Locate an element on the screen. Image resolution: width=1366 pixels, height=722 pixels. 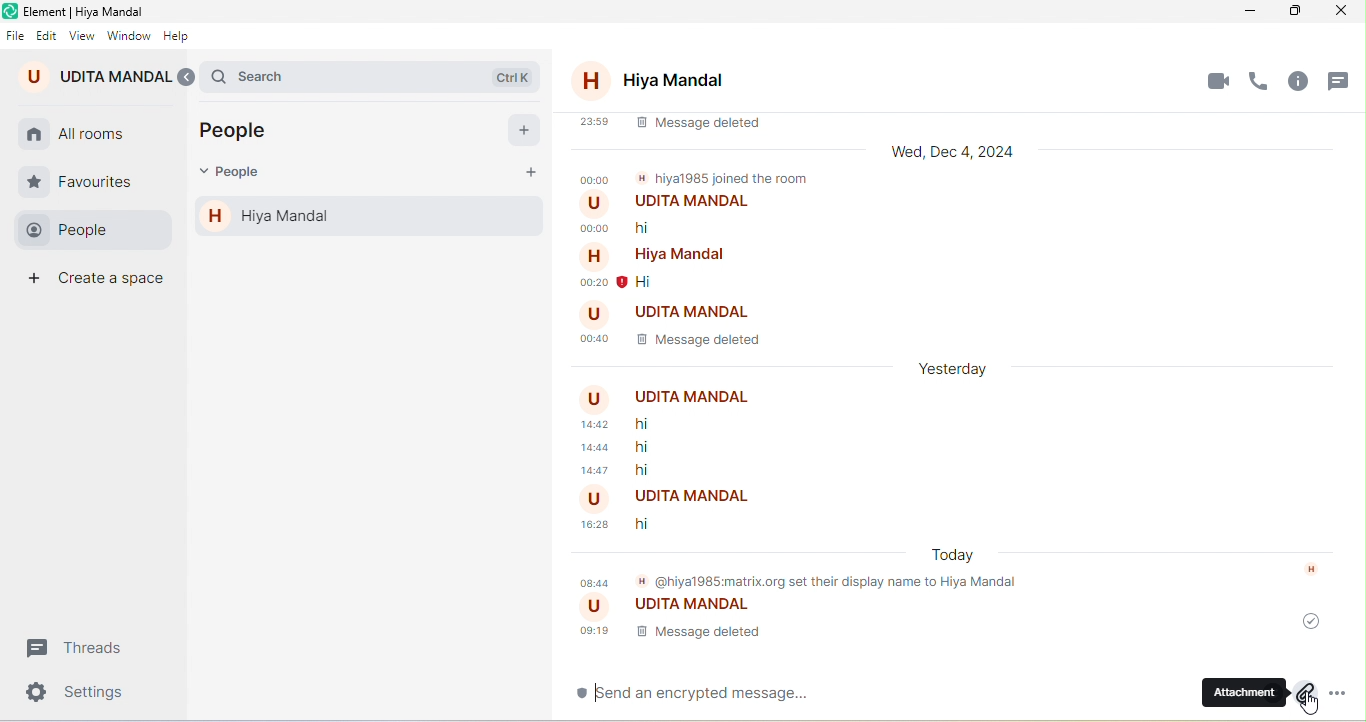
hi is located at coordinates (654, 447).